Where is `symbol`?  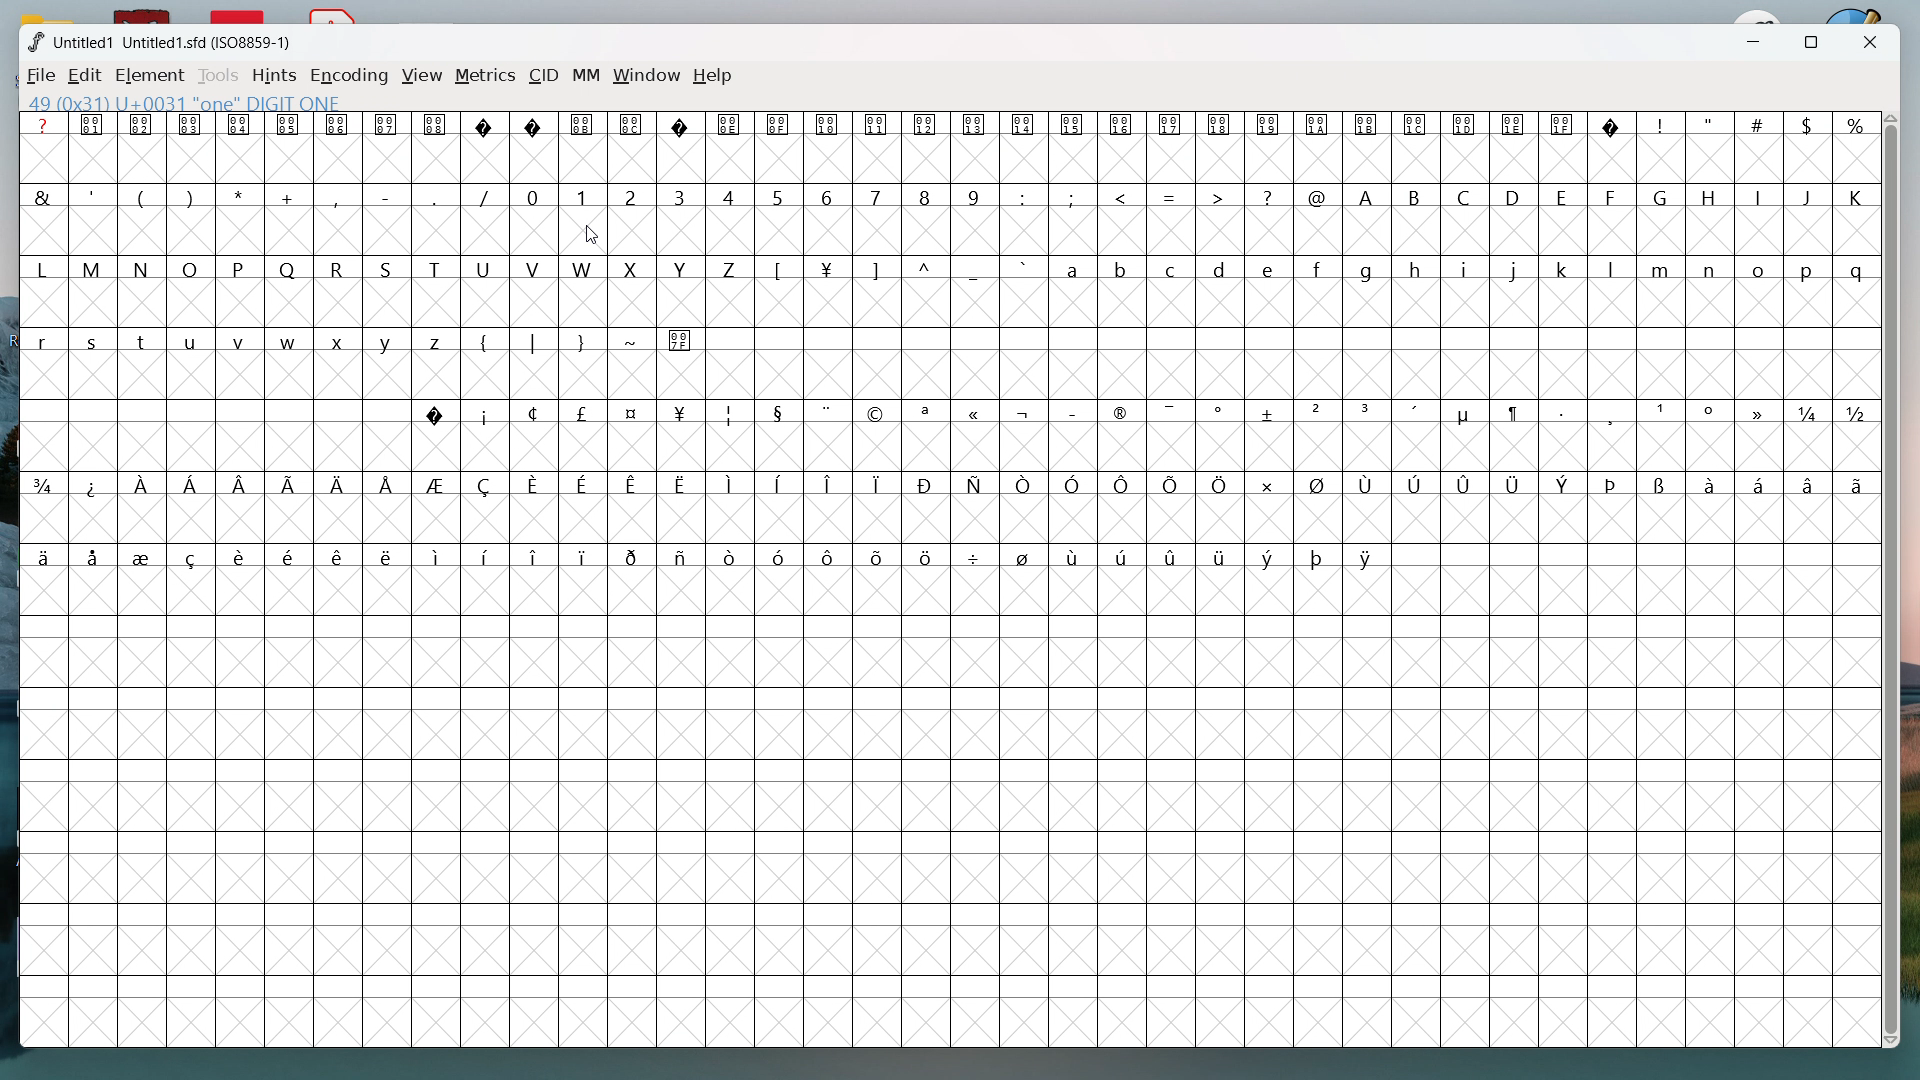
symbol is located at coordinates (977, 557).